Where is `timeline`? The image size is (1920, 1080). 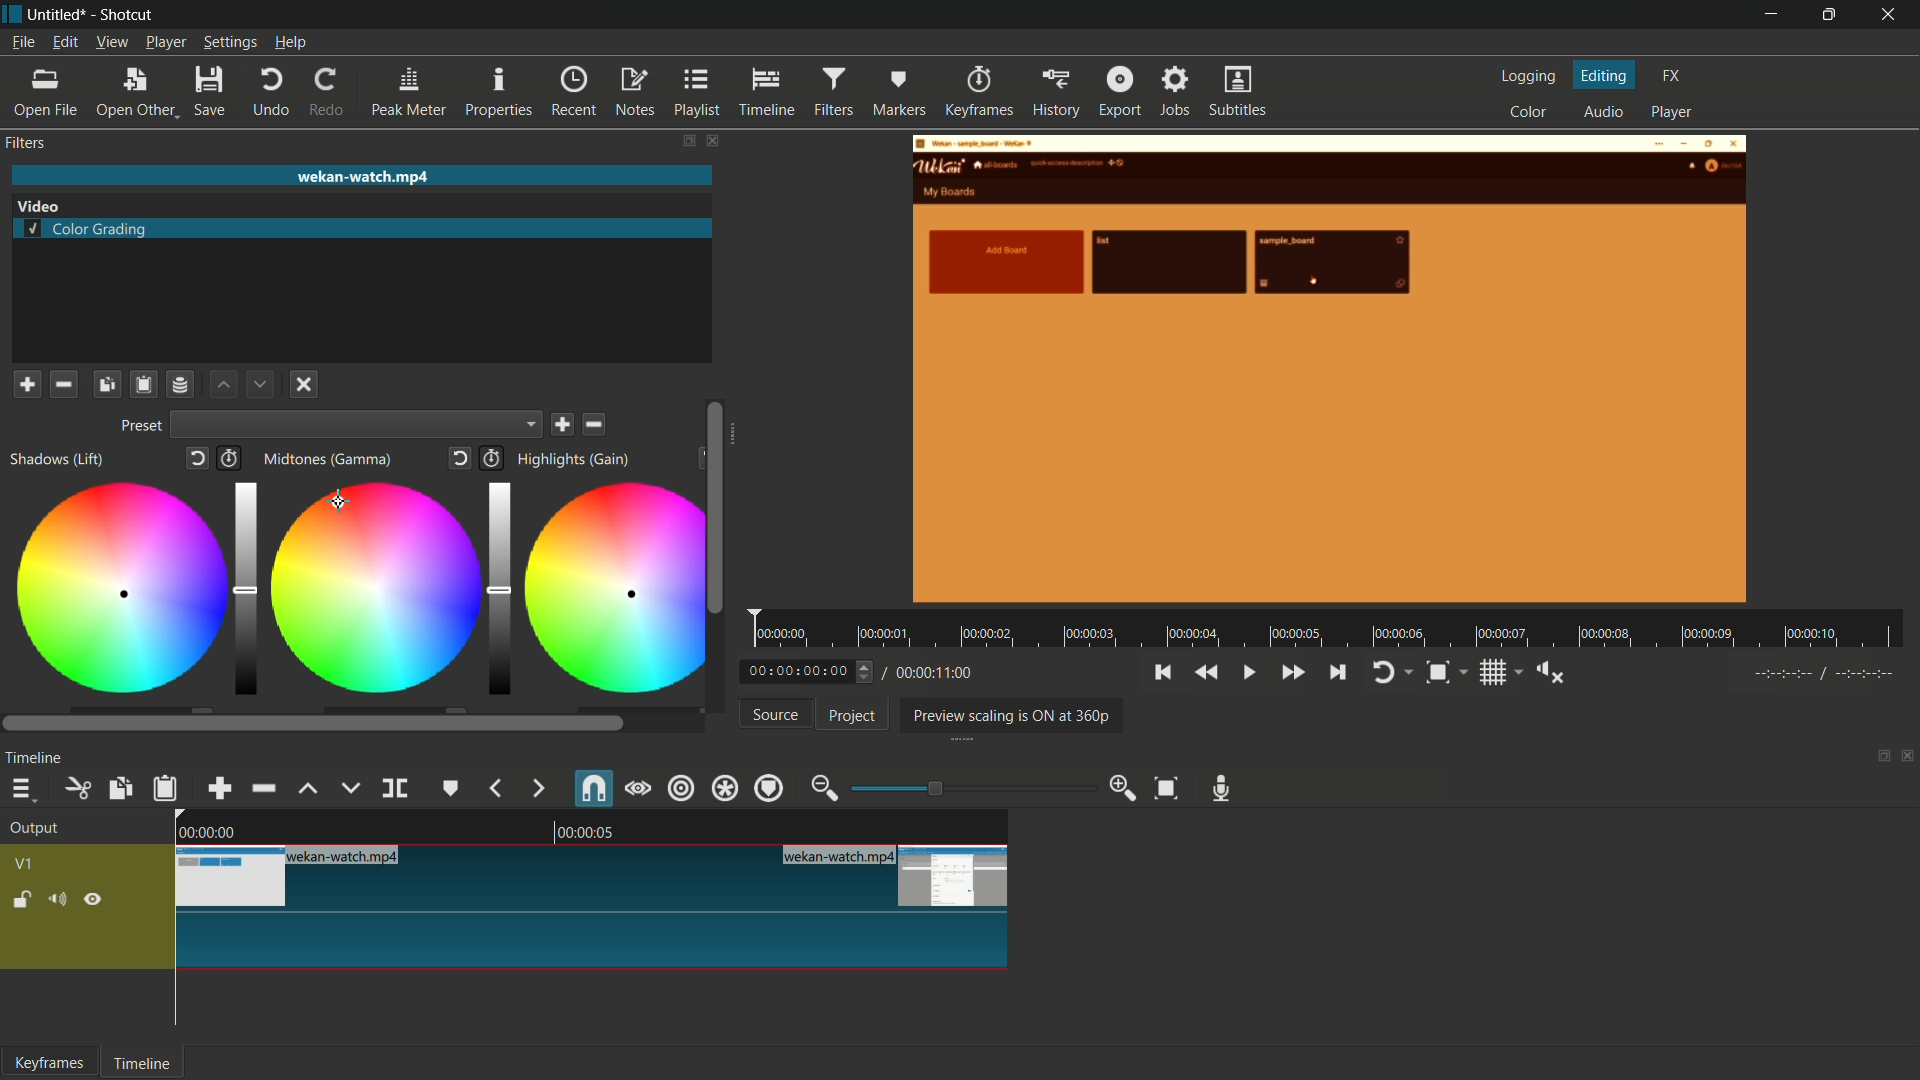
timeline is located at coordinates (767, 93).